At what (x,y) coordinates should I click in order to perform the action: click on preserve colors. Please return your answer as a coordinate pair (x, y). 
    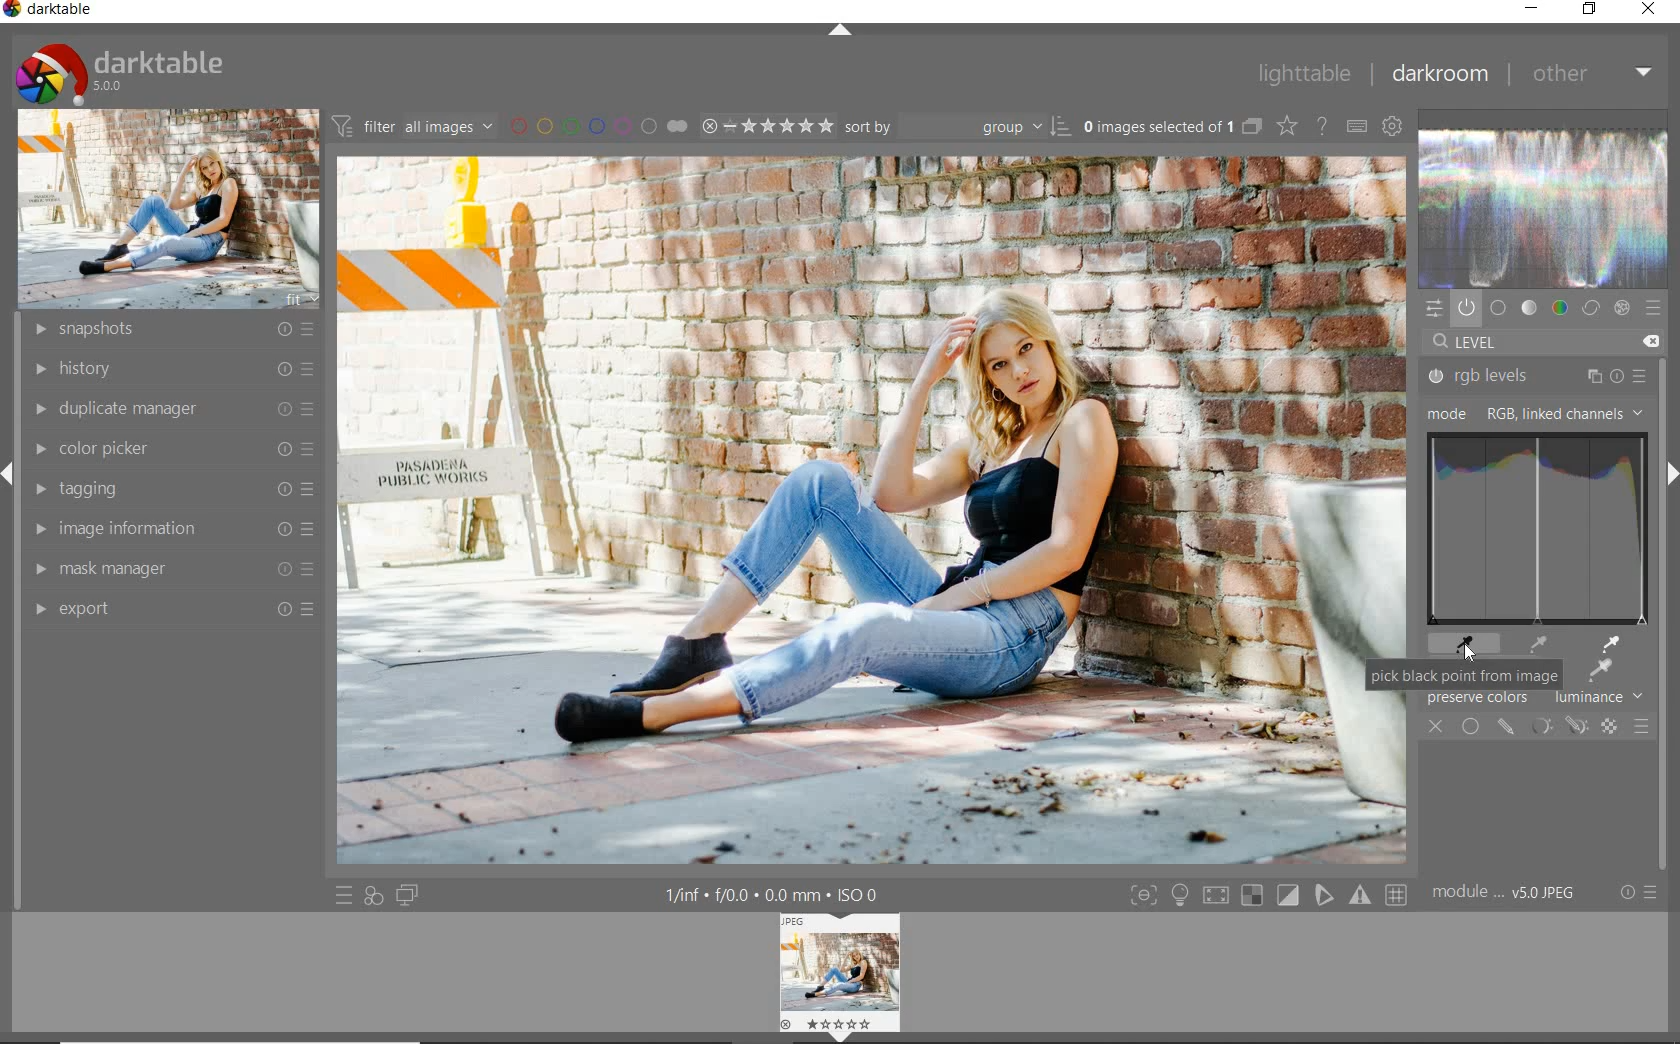
    Looking at the image, I should click on (1477, 697).